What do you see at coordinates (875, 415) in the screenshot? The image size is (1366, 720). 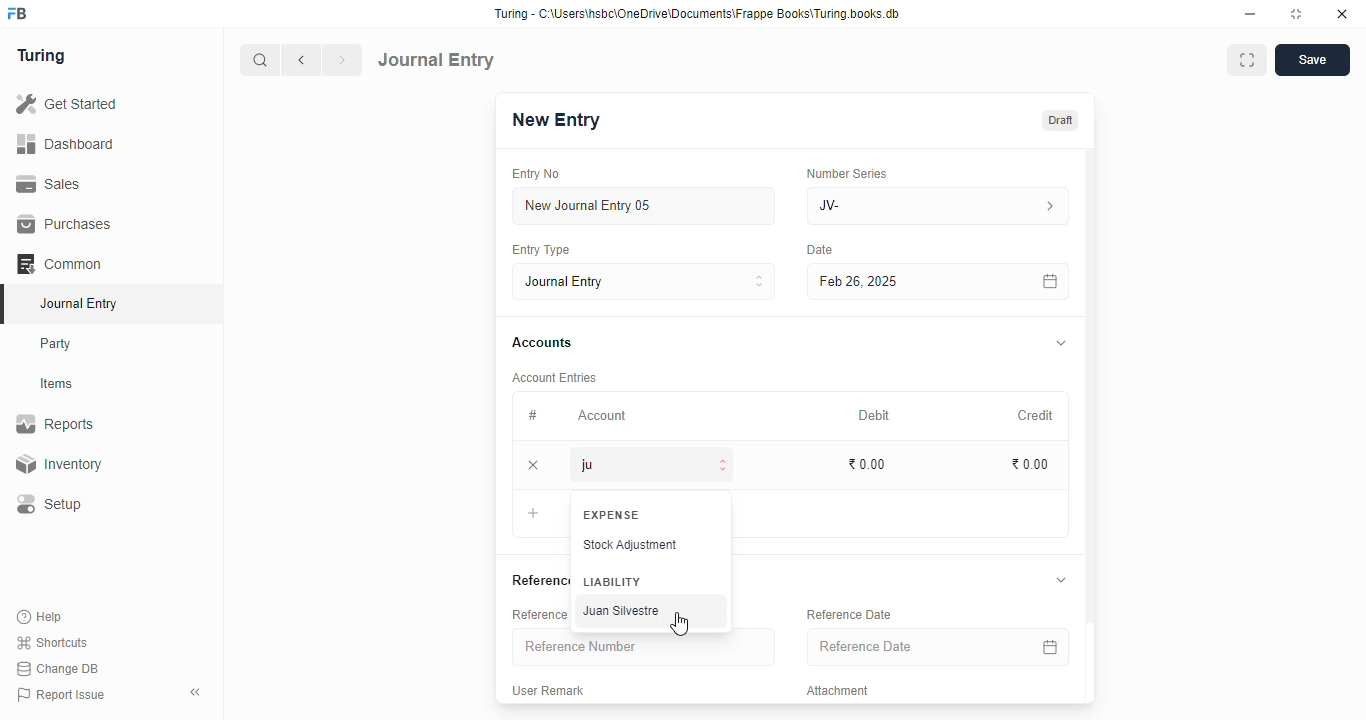 I see `debit` at bounding box center [875, 415].